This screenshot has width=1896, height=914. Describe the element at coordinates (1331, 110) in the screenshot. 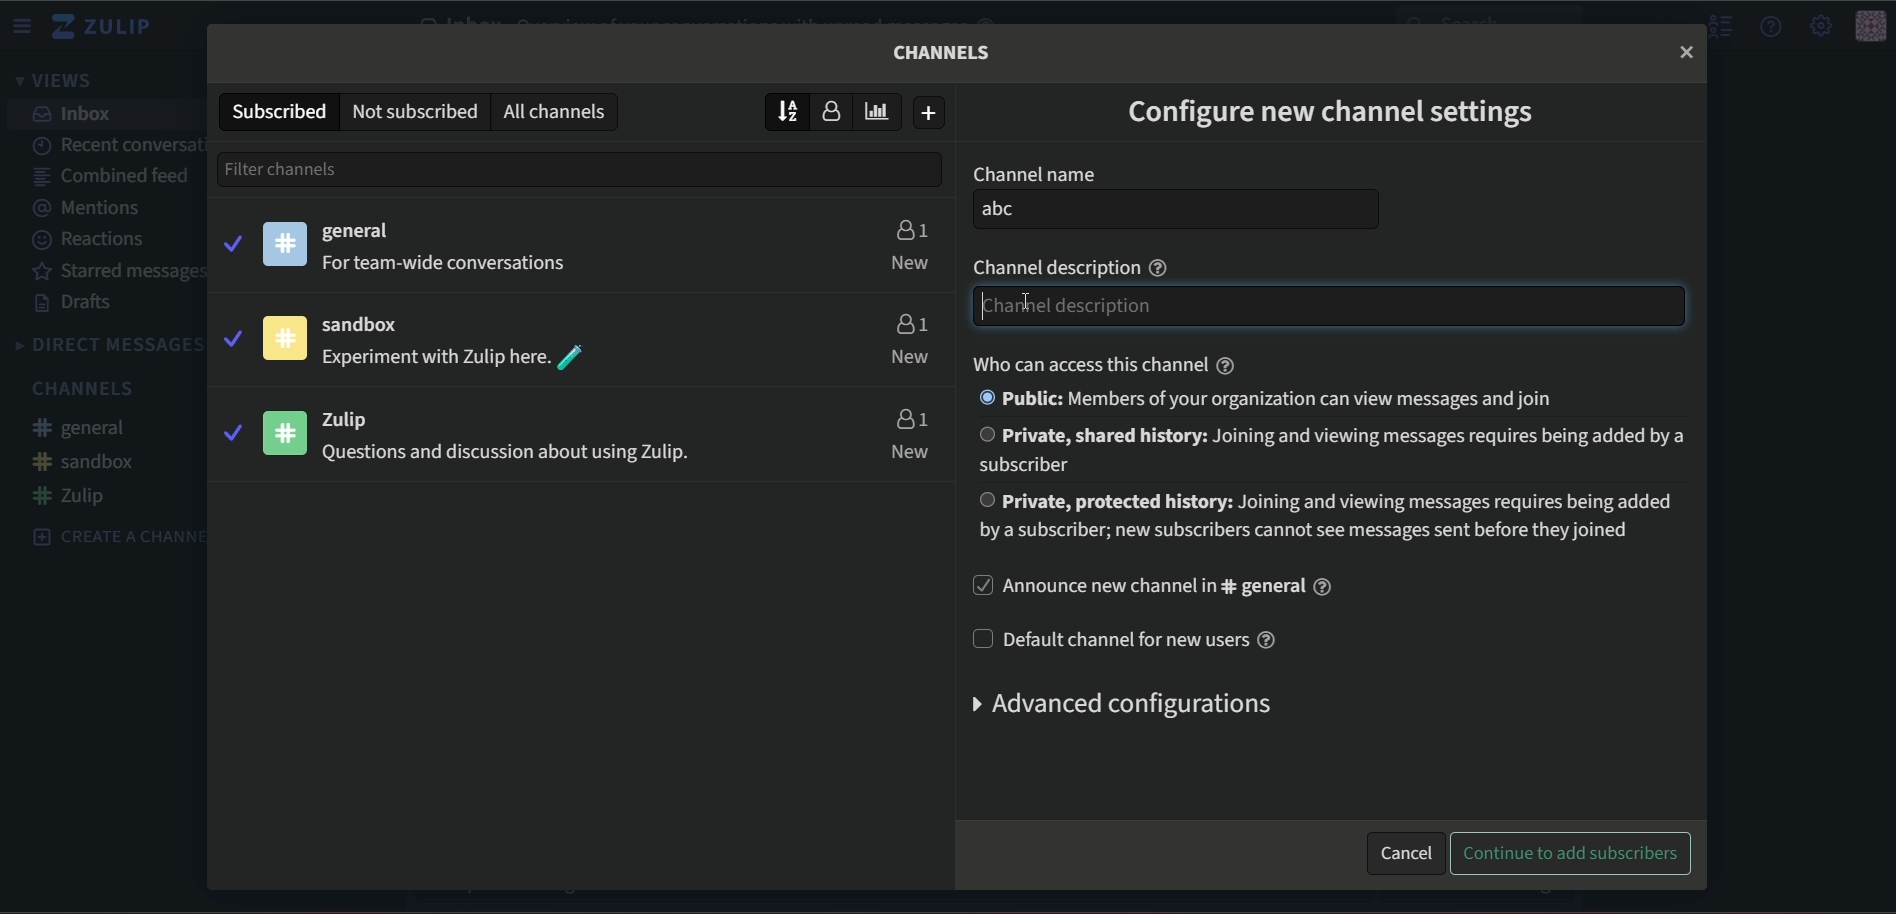

I see `Configure new channel settings` at that location.